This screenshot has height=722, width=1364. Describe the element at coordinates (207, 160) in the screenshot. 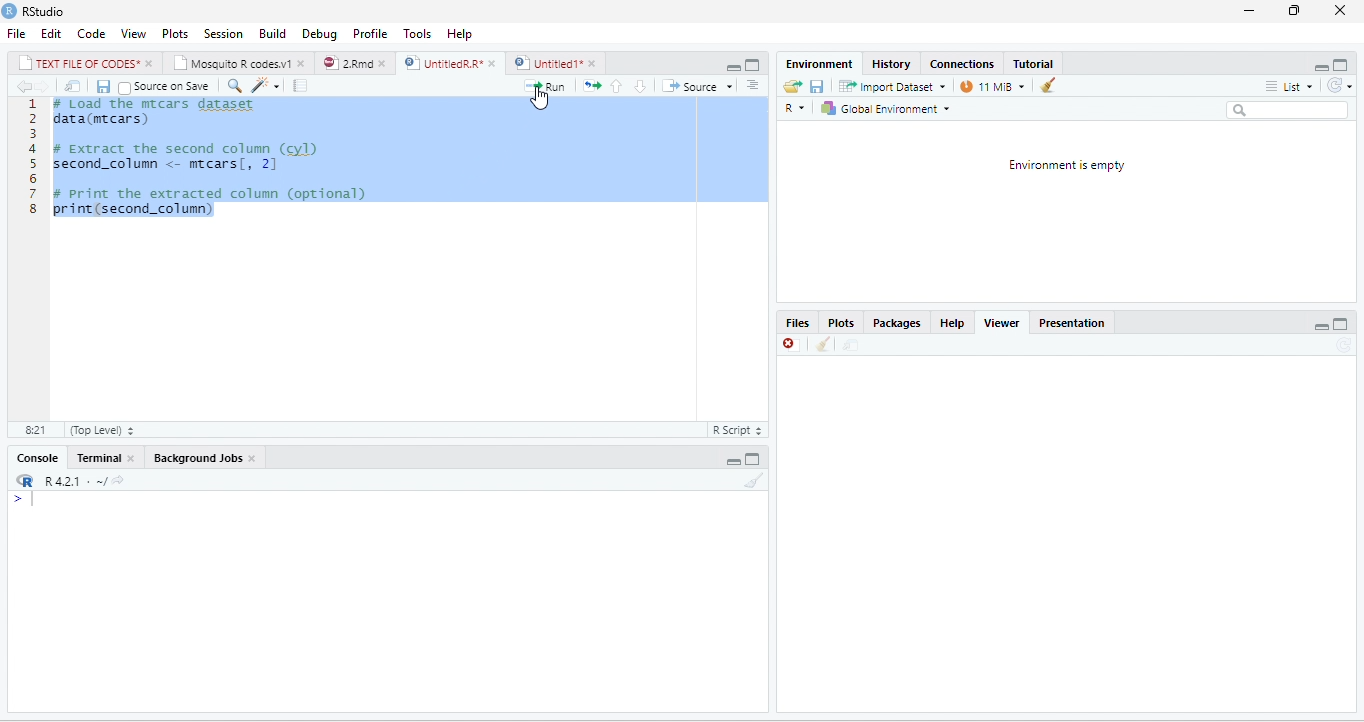

I see `1 # Load the mrcars dataset

2 data(mecars)

3

4 # Extract the second column (cyl)

5 second_column <- mrcars[, 2]

6

7 # print the extracted column (optional)
8 print(second_column)` at that location.